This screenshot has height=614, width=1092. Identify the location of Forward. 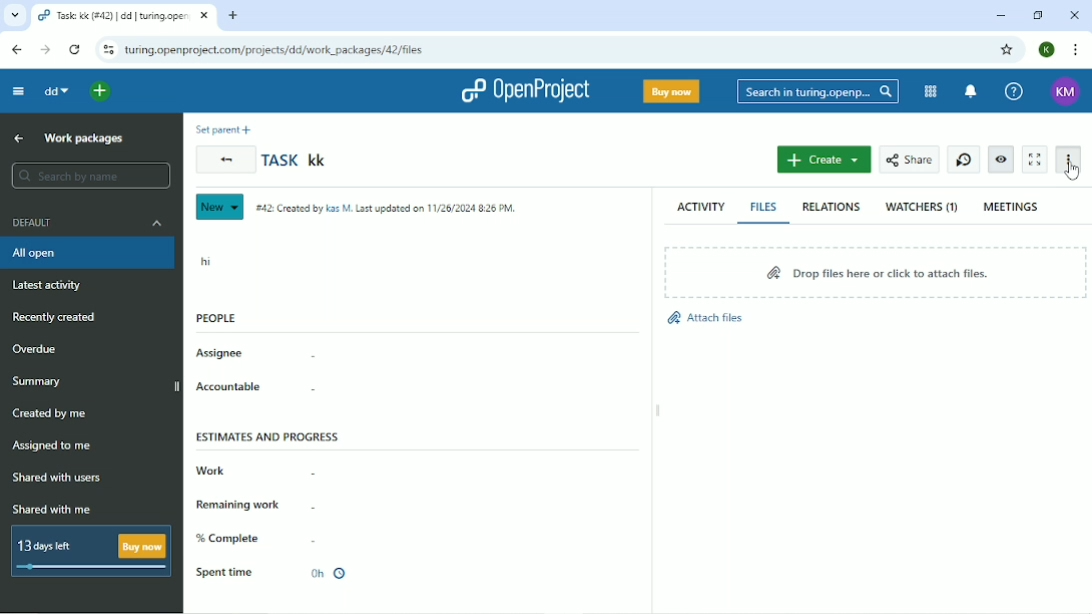
(48, 50).